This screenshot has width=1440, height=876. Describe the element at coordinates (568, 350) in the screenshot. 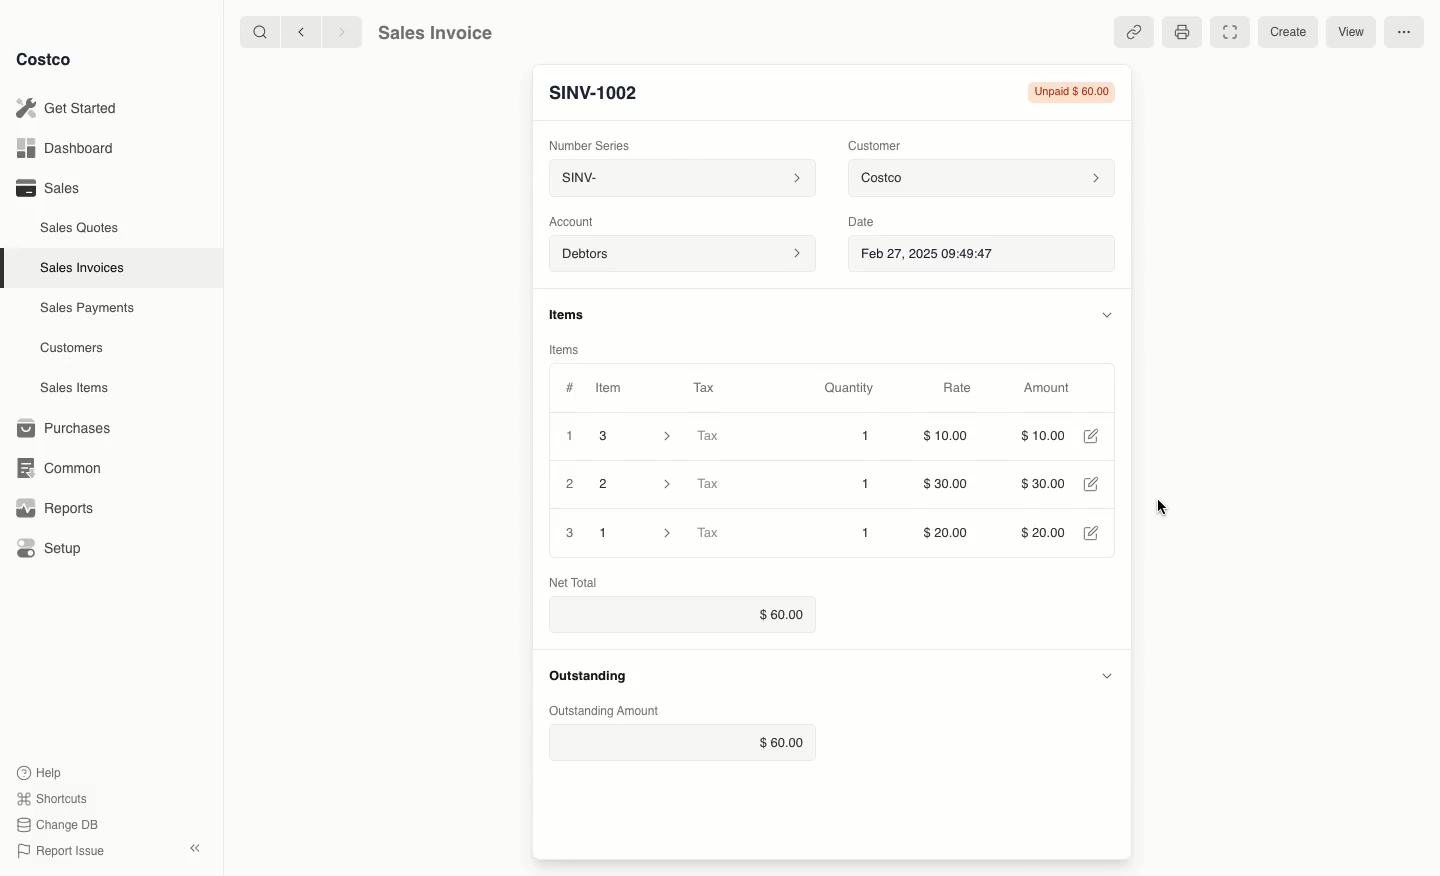

I see `Items` at that location.